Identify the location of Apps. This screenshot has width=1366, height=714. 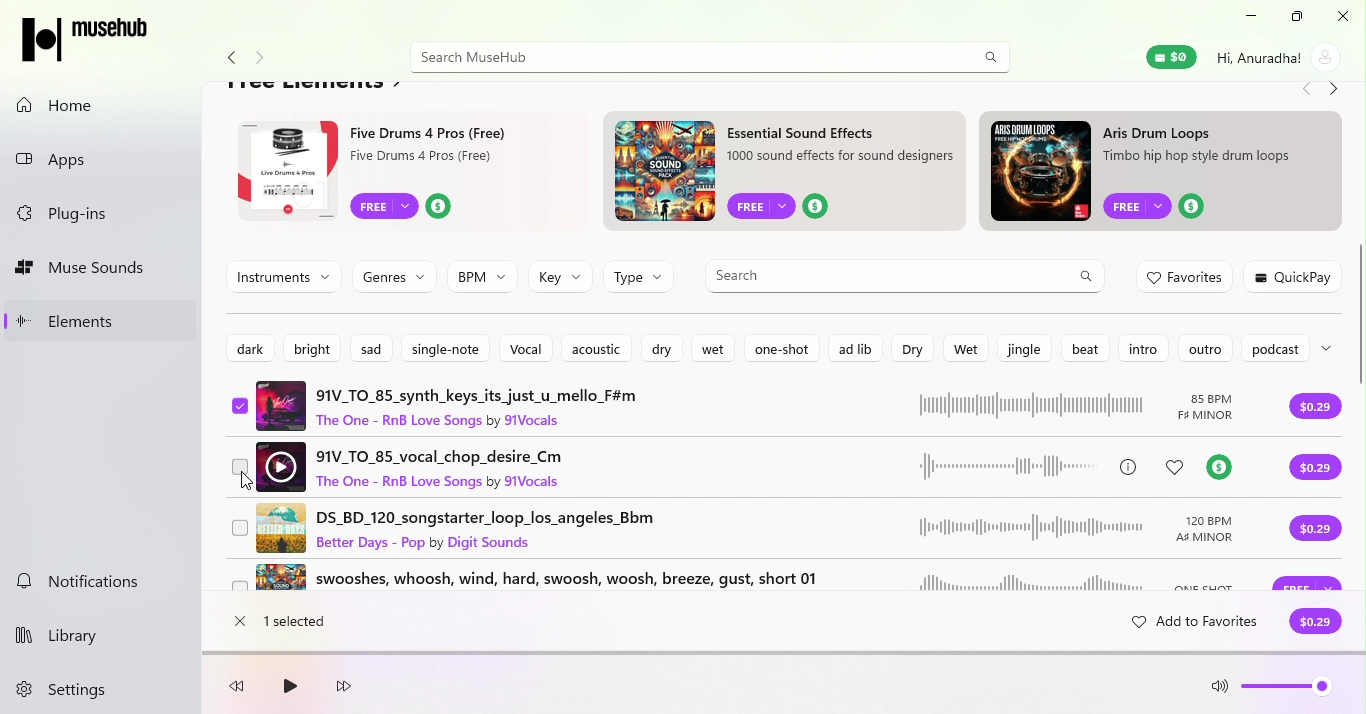
(103, 156).